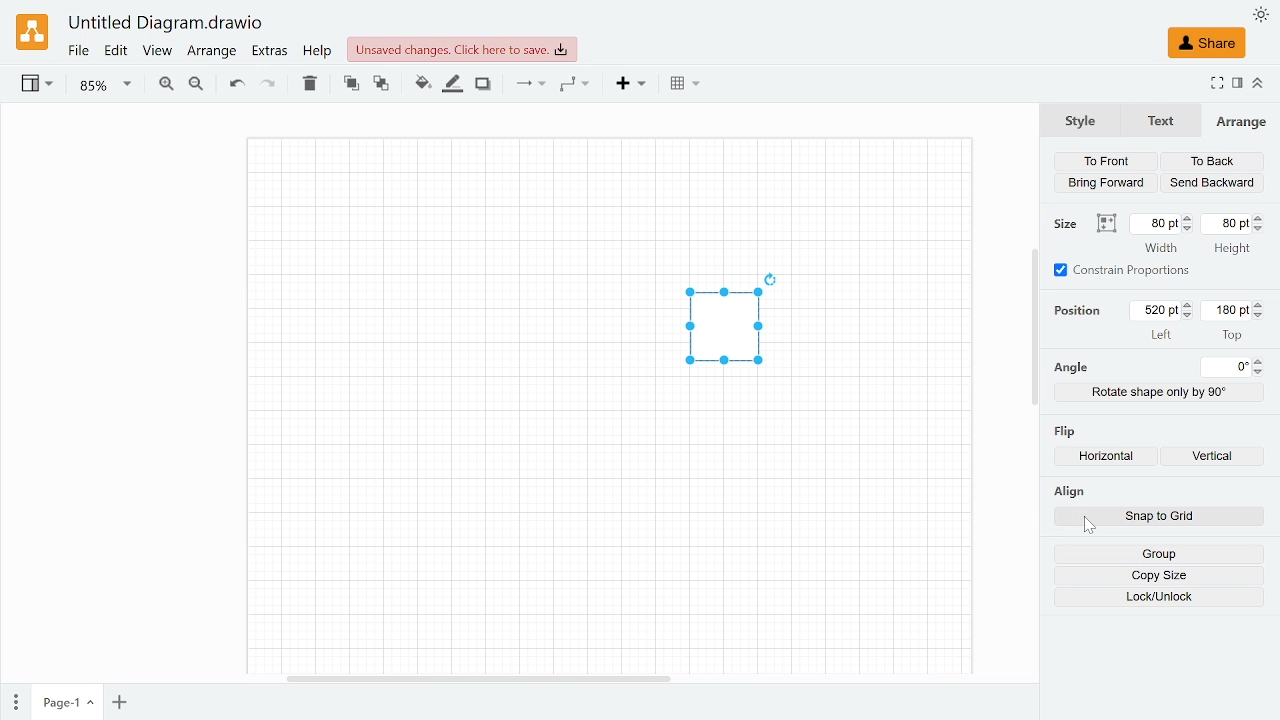 The image size is (1280, 720). I want to click on width, so click(1161, 248).